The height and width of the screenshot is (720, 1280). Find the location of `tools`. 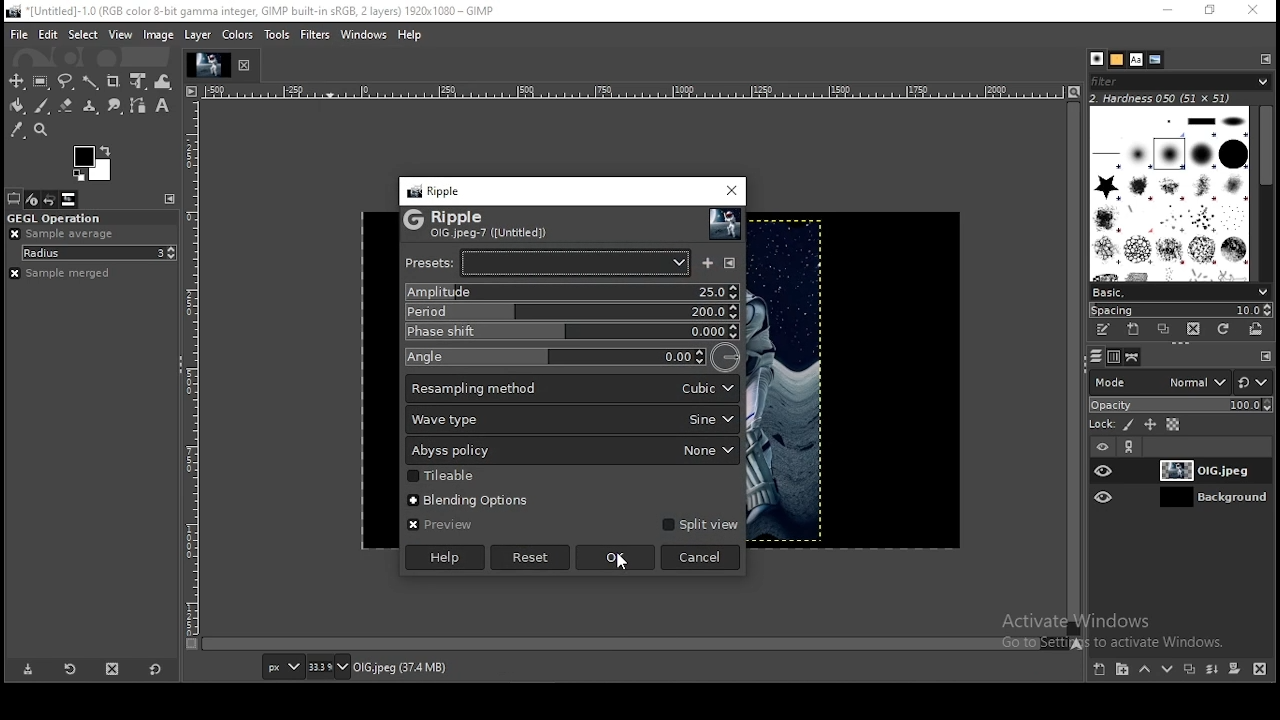

tools is located at coordinates (276, 35).